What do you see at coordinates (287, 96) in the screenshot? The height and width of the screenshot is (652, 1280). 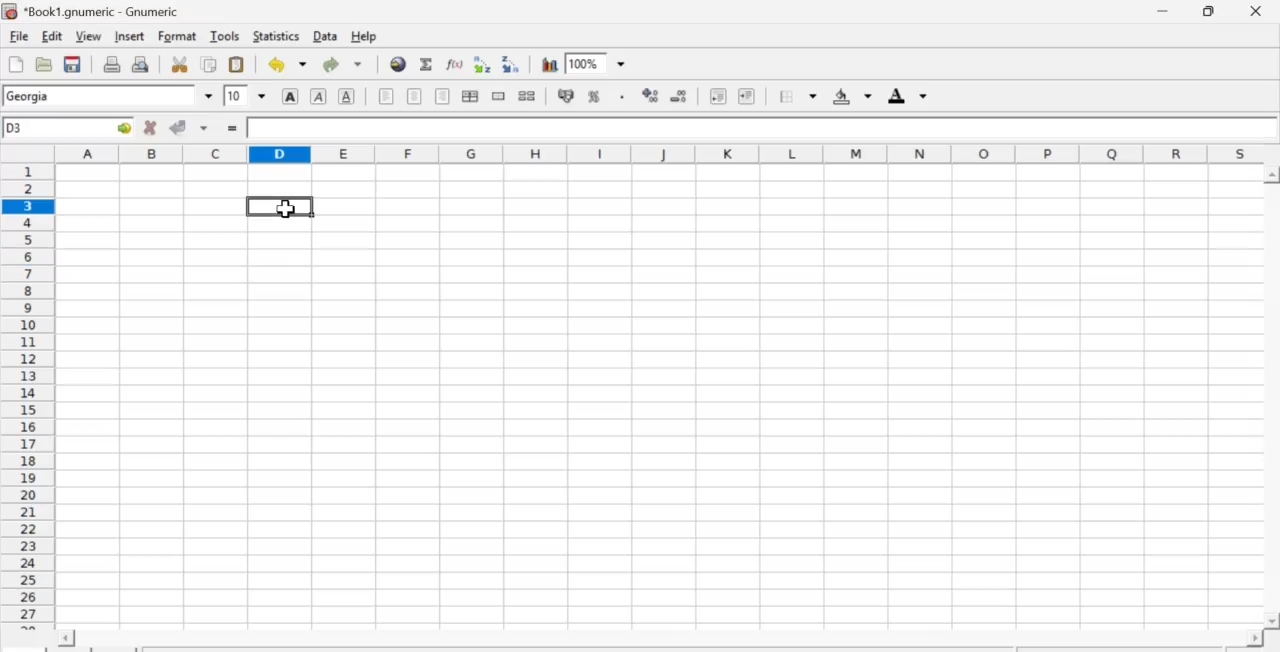 I see `Bold` at bounding box center [287, 96].